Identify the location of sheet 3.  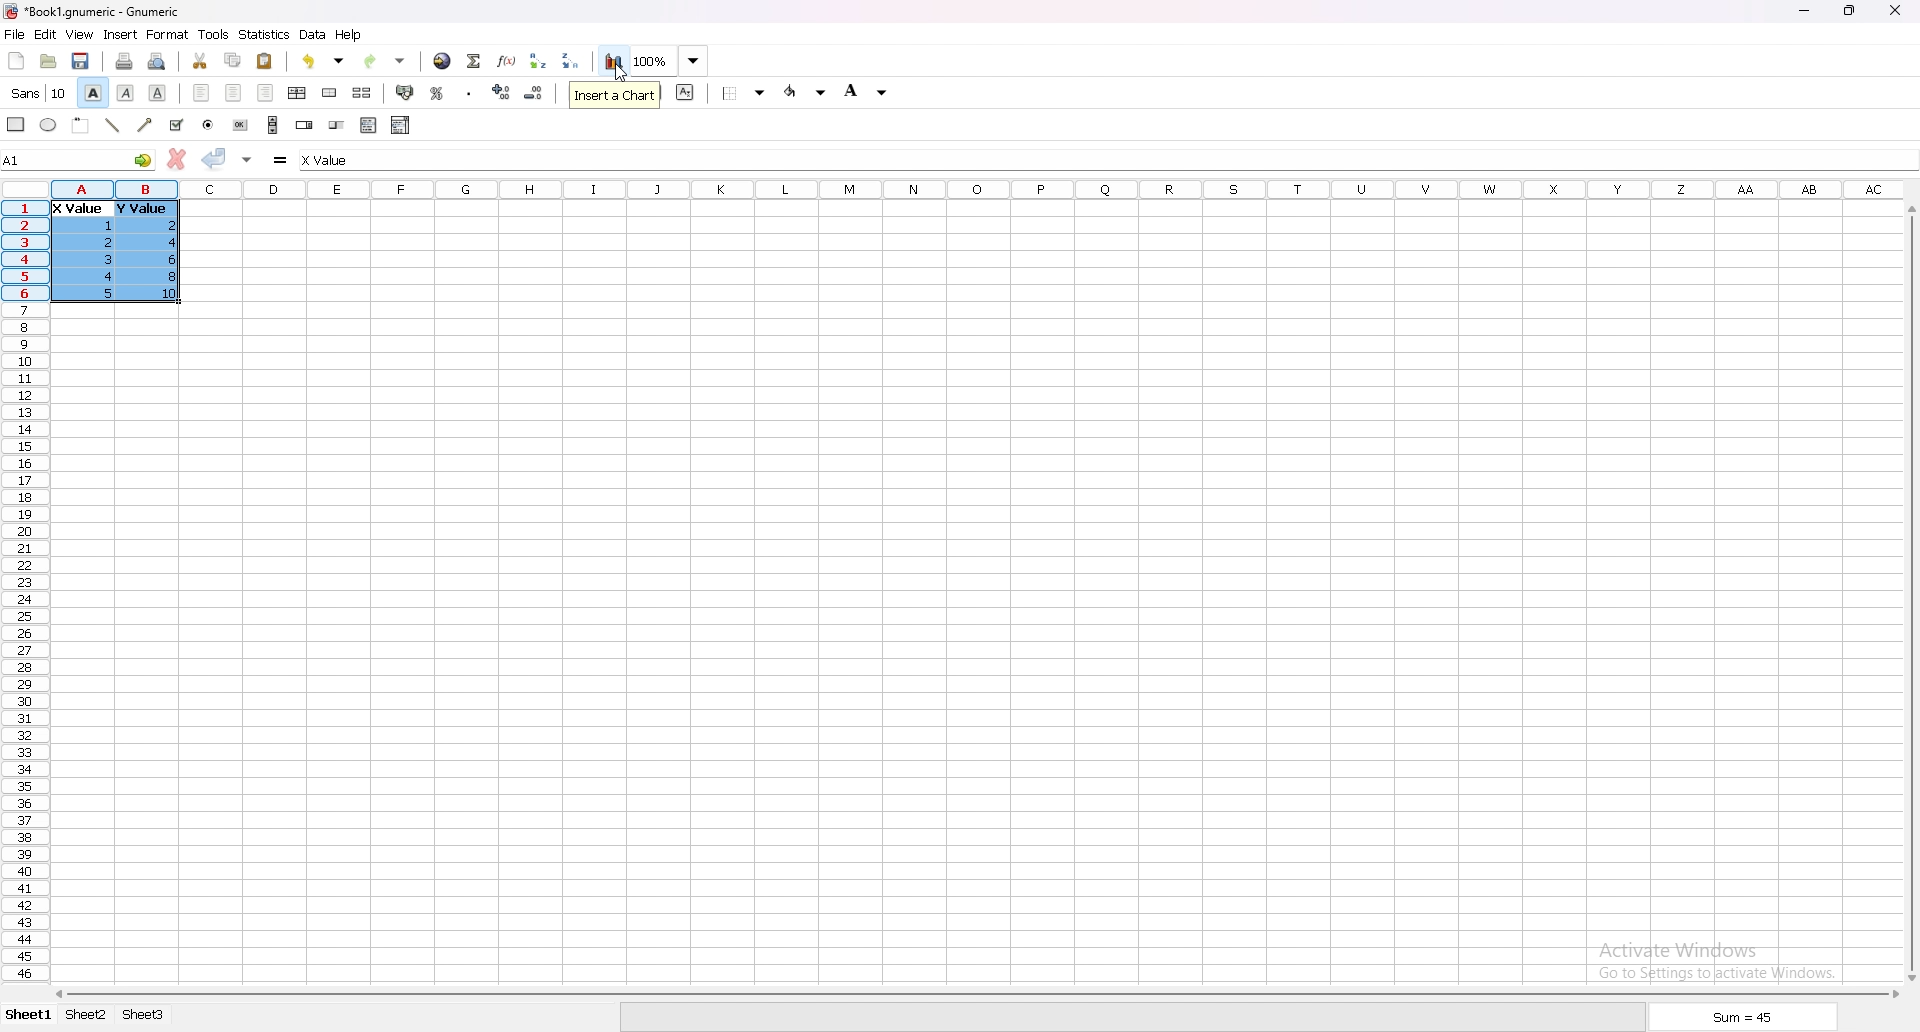
(144, 1015).